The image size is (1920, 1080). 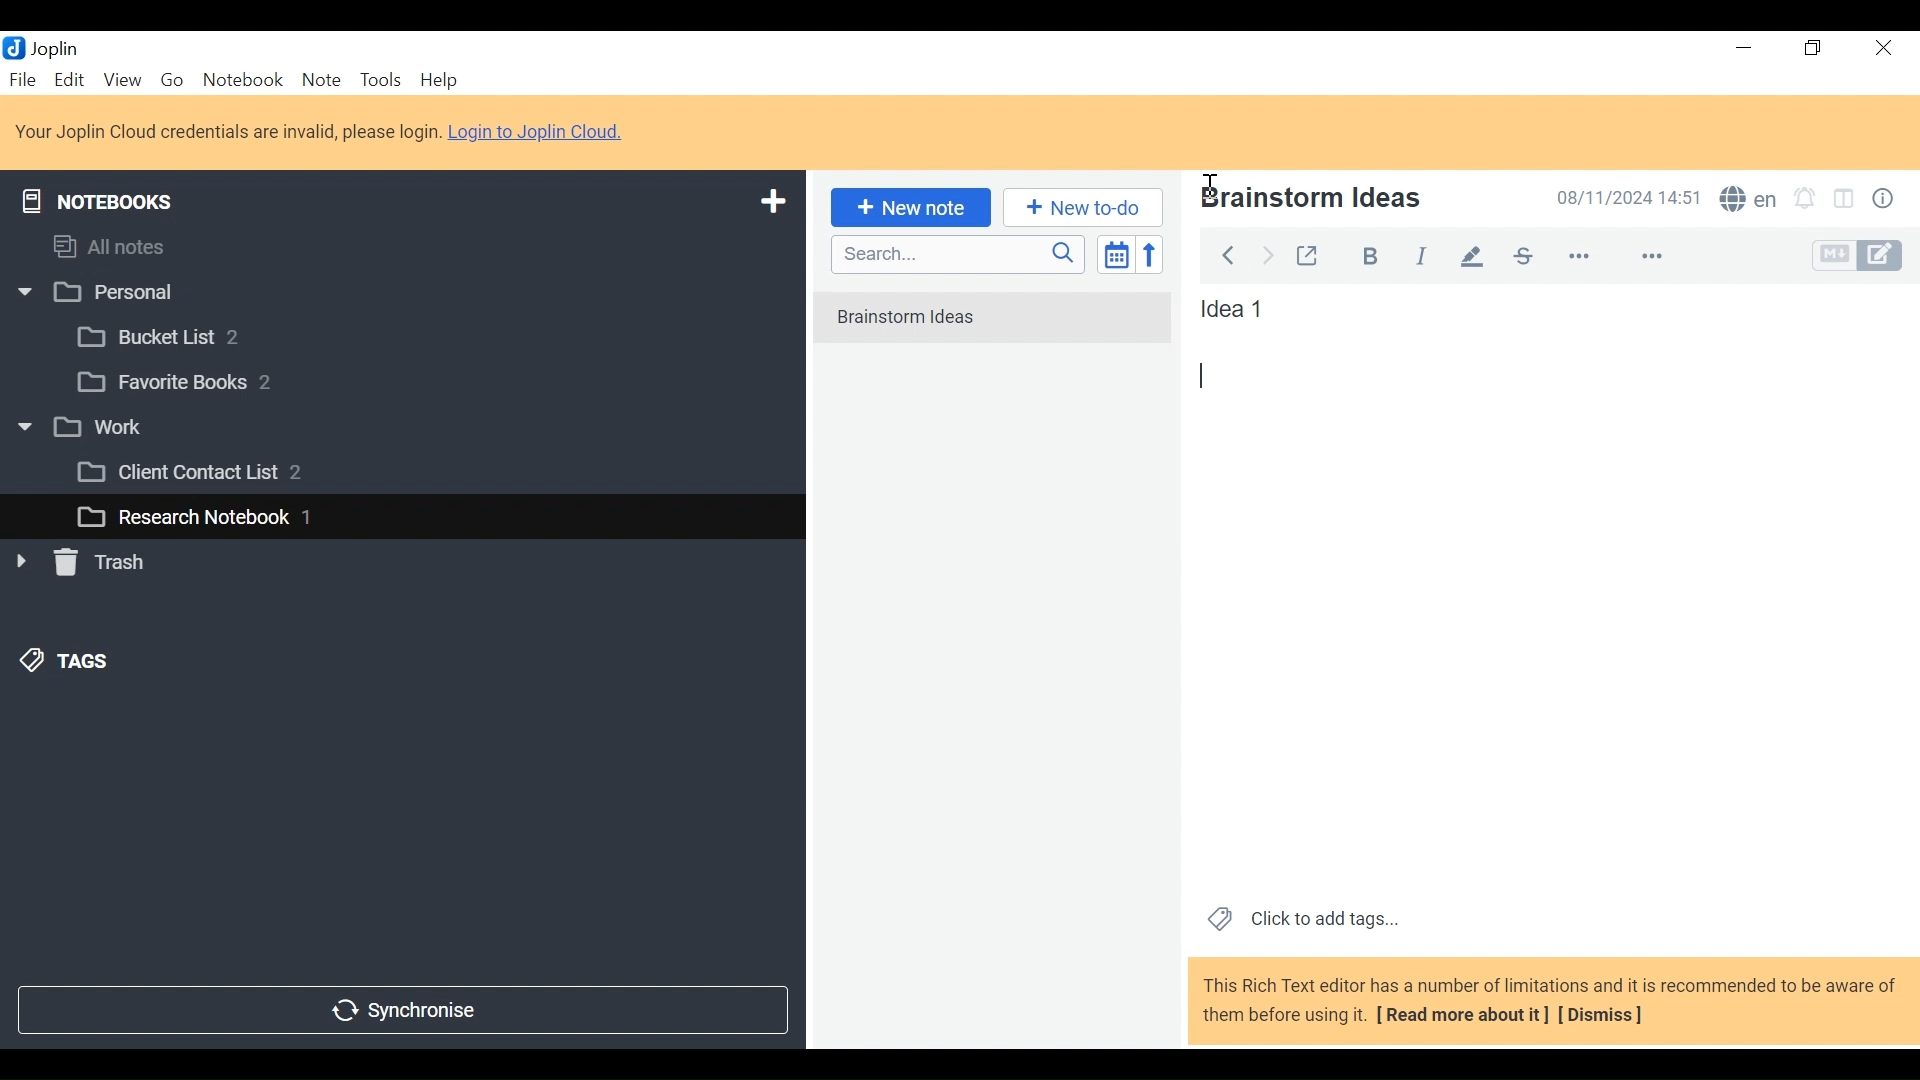 I want to click on v [3 work, so click(x=103, y=428).